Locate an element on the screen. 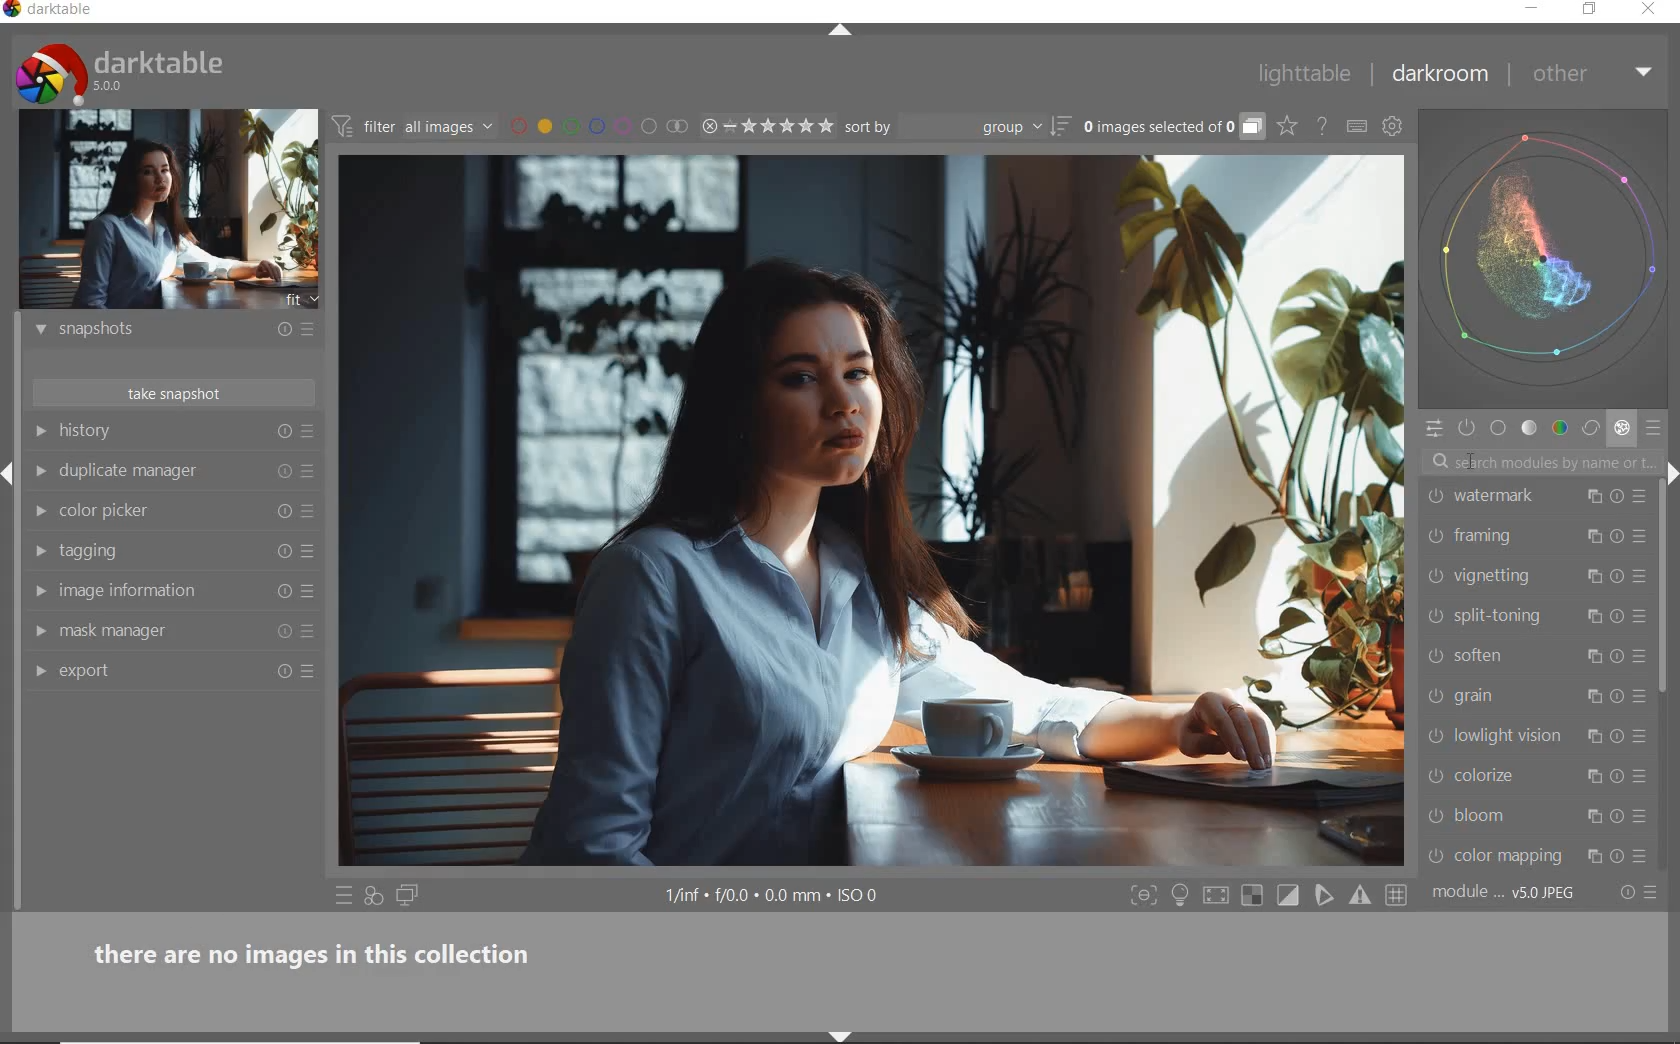  show module is located at coordinates (44, 512).